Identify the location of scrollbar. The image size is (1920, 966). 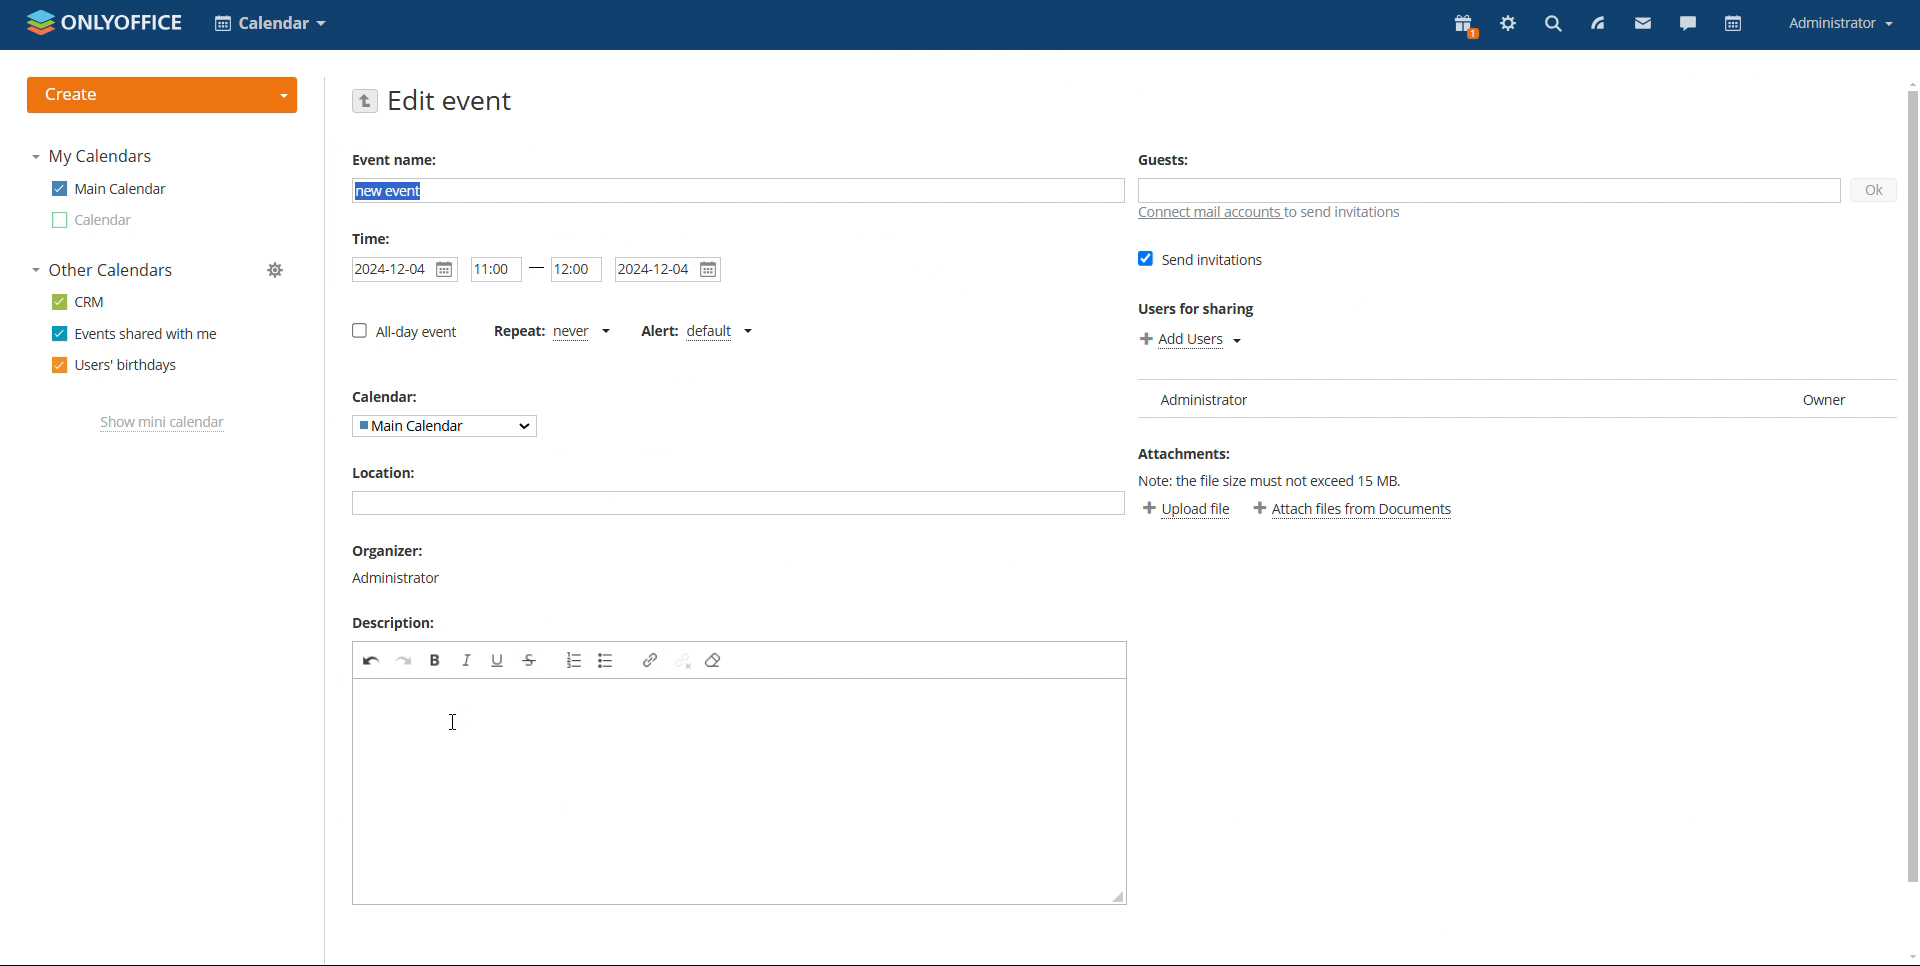
(1922, 493).